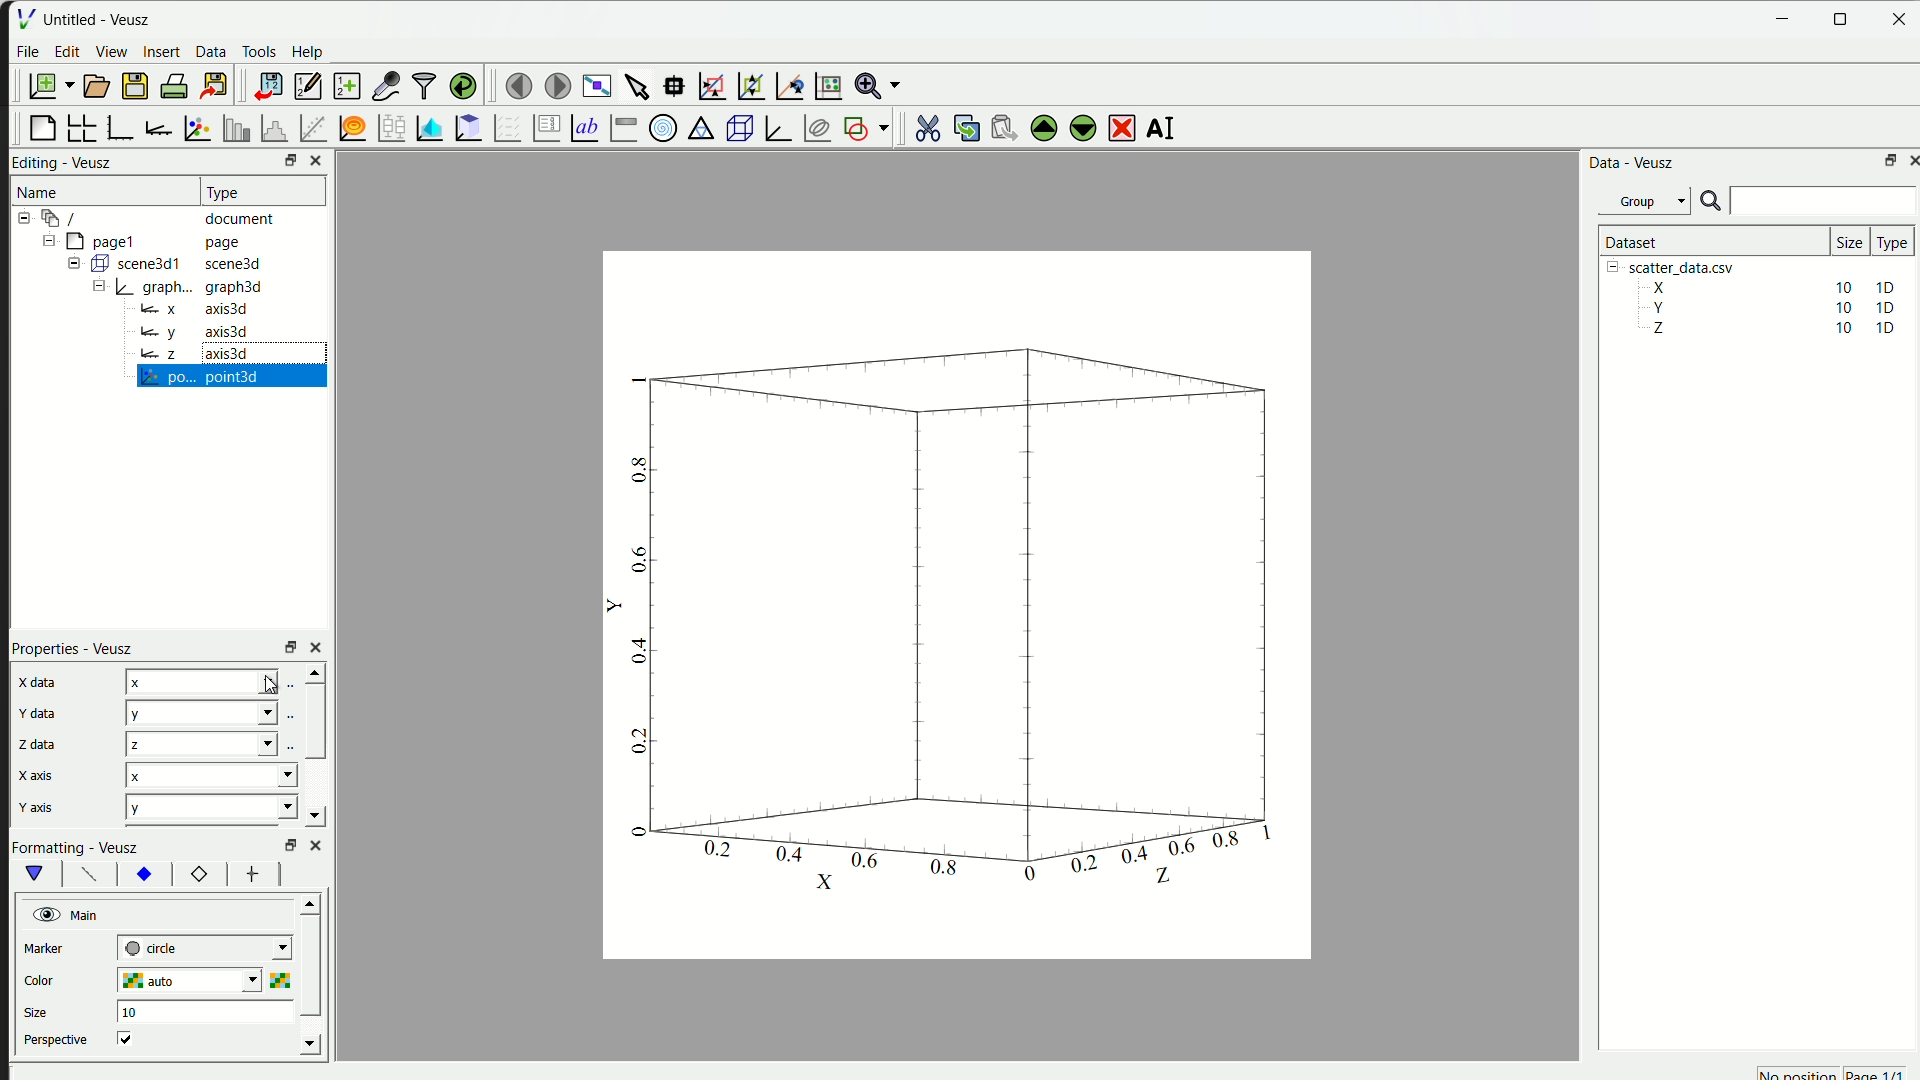 Image resolution: width=1920 pixels, height=1080 pixels. Describe the element at coordinates (109, 50) in the screenshot. I see `View` at that location.